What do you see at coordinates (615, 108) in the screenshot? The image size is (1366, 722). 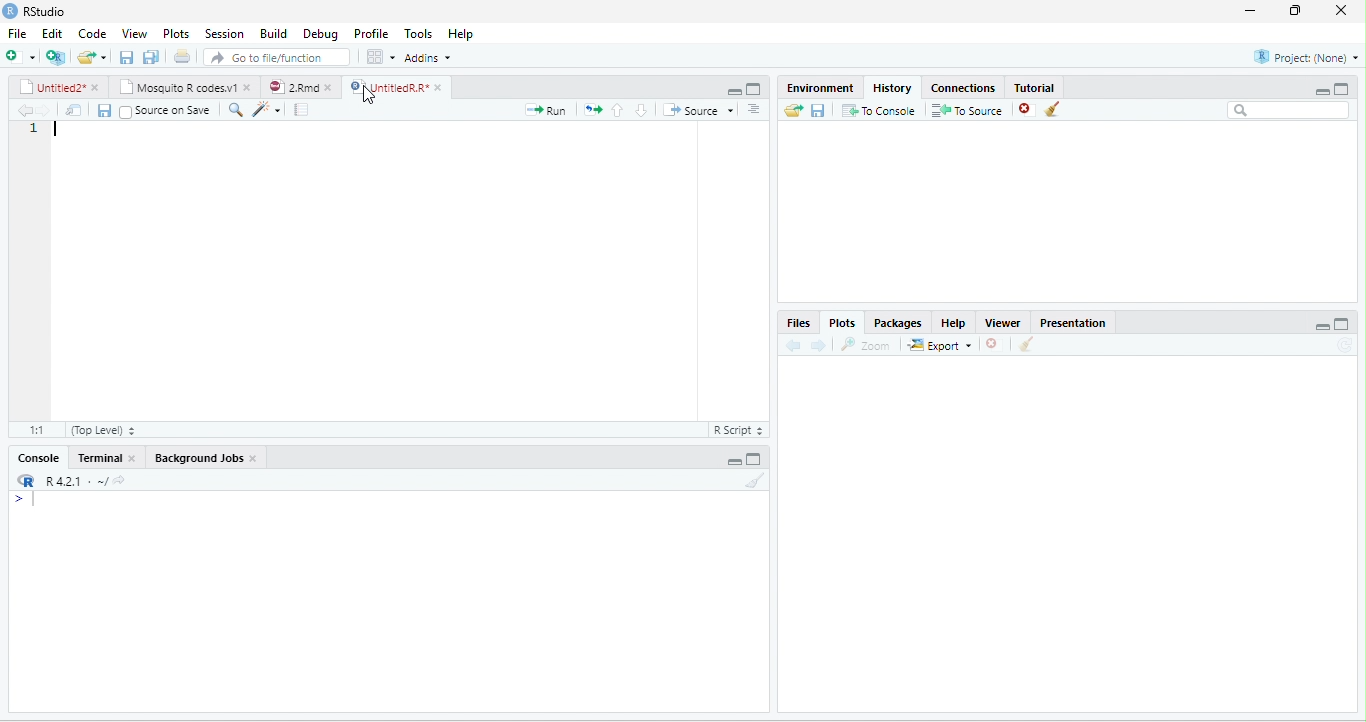 I see `previous` at bounding box center [615, 108].